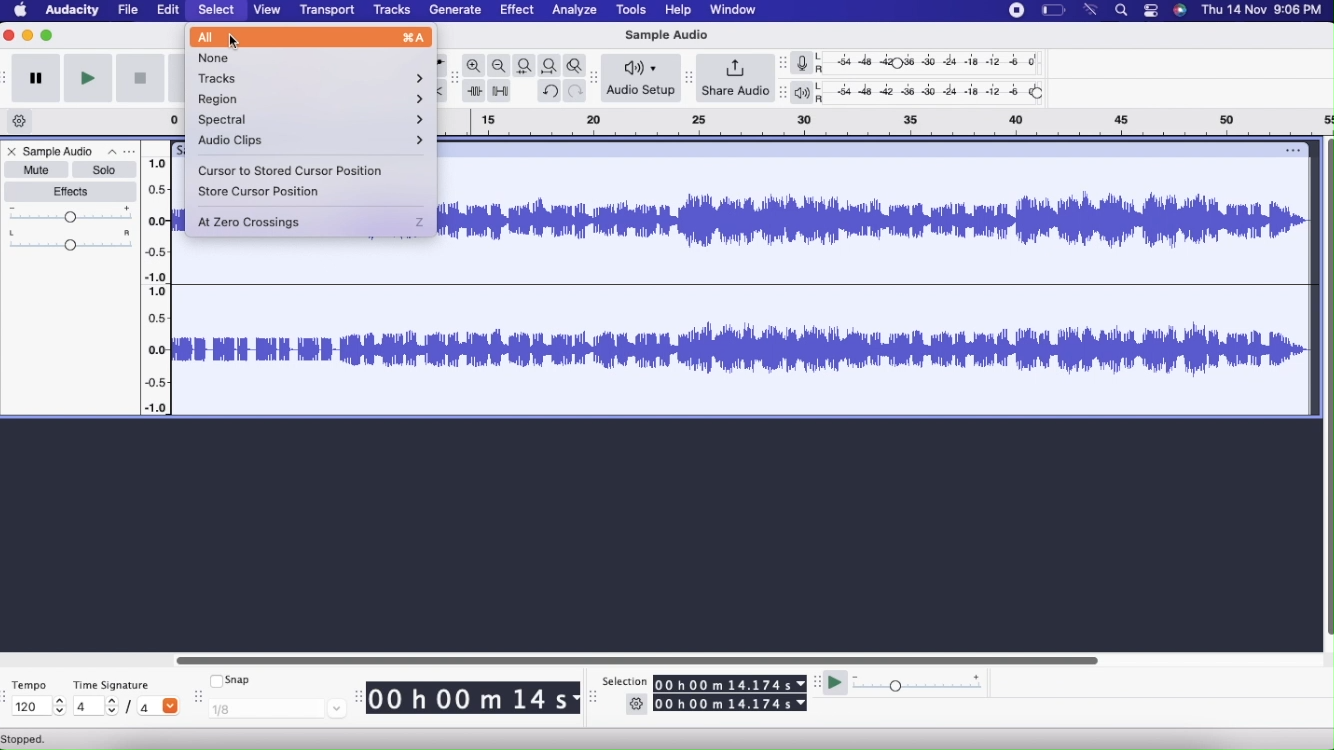  Describe the element at coordinates (638, 657) in the screenshot. I see `Horizontal scroll bar` at that location.